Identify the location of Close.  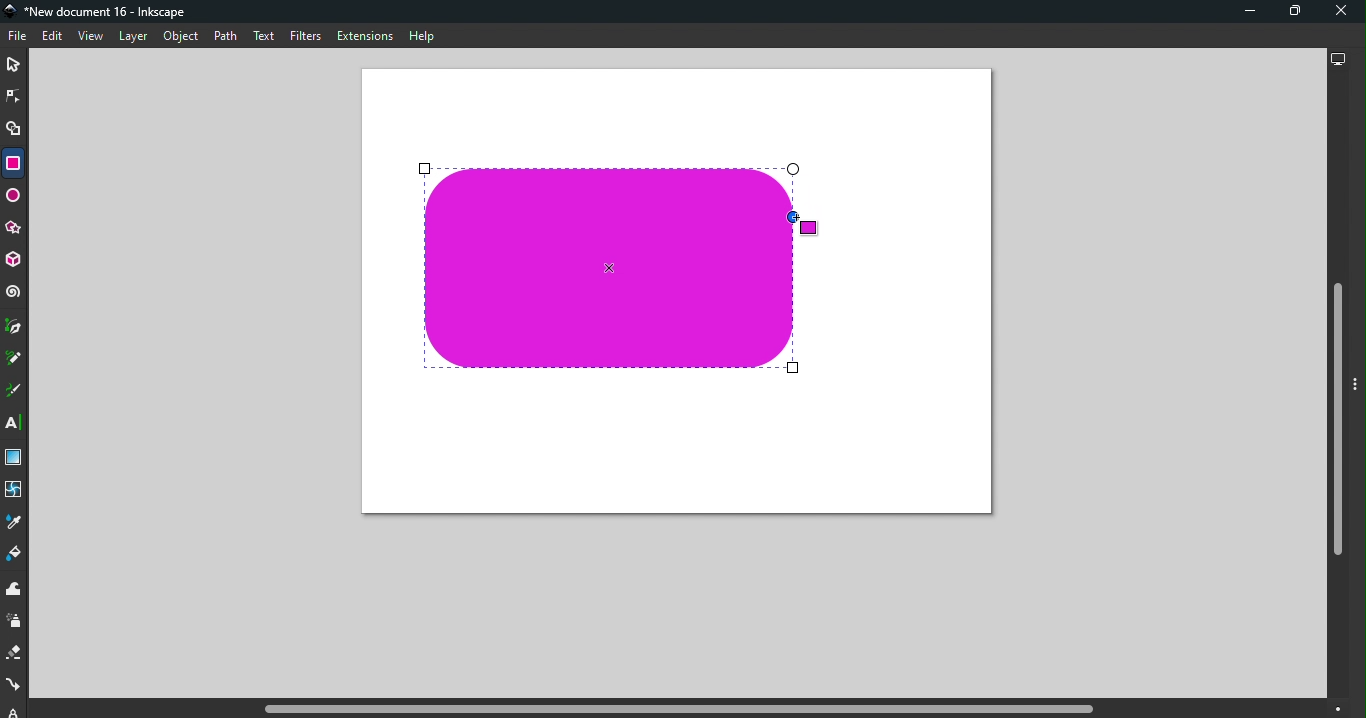
(1341, 12).